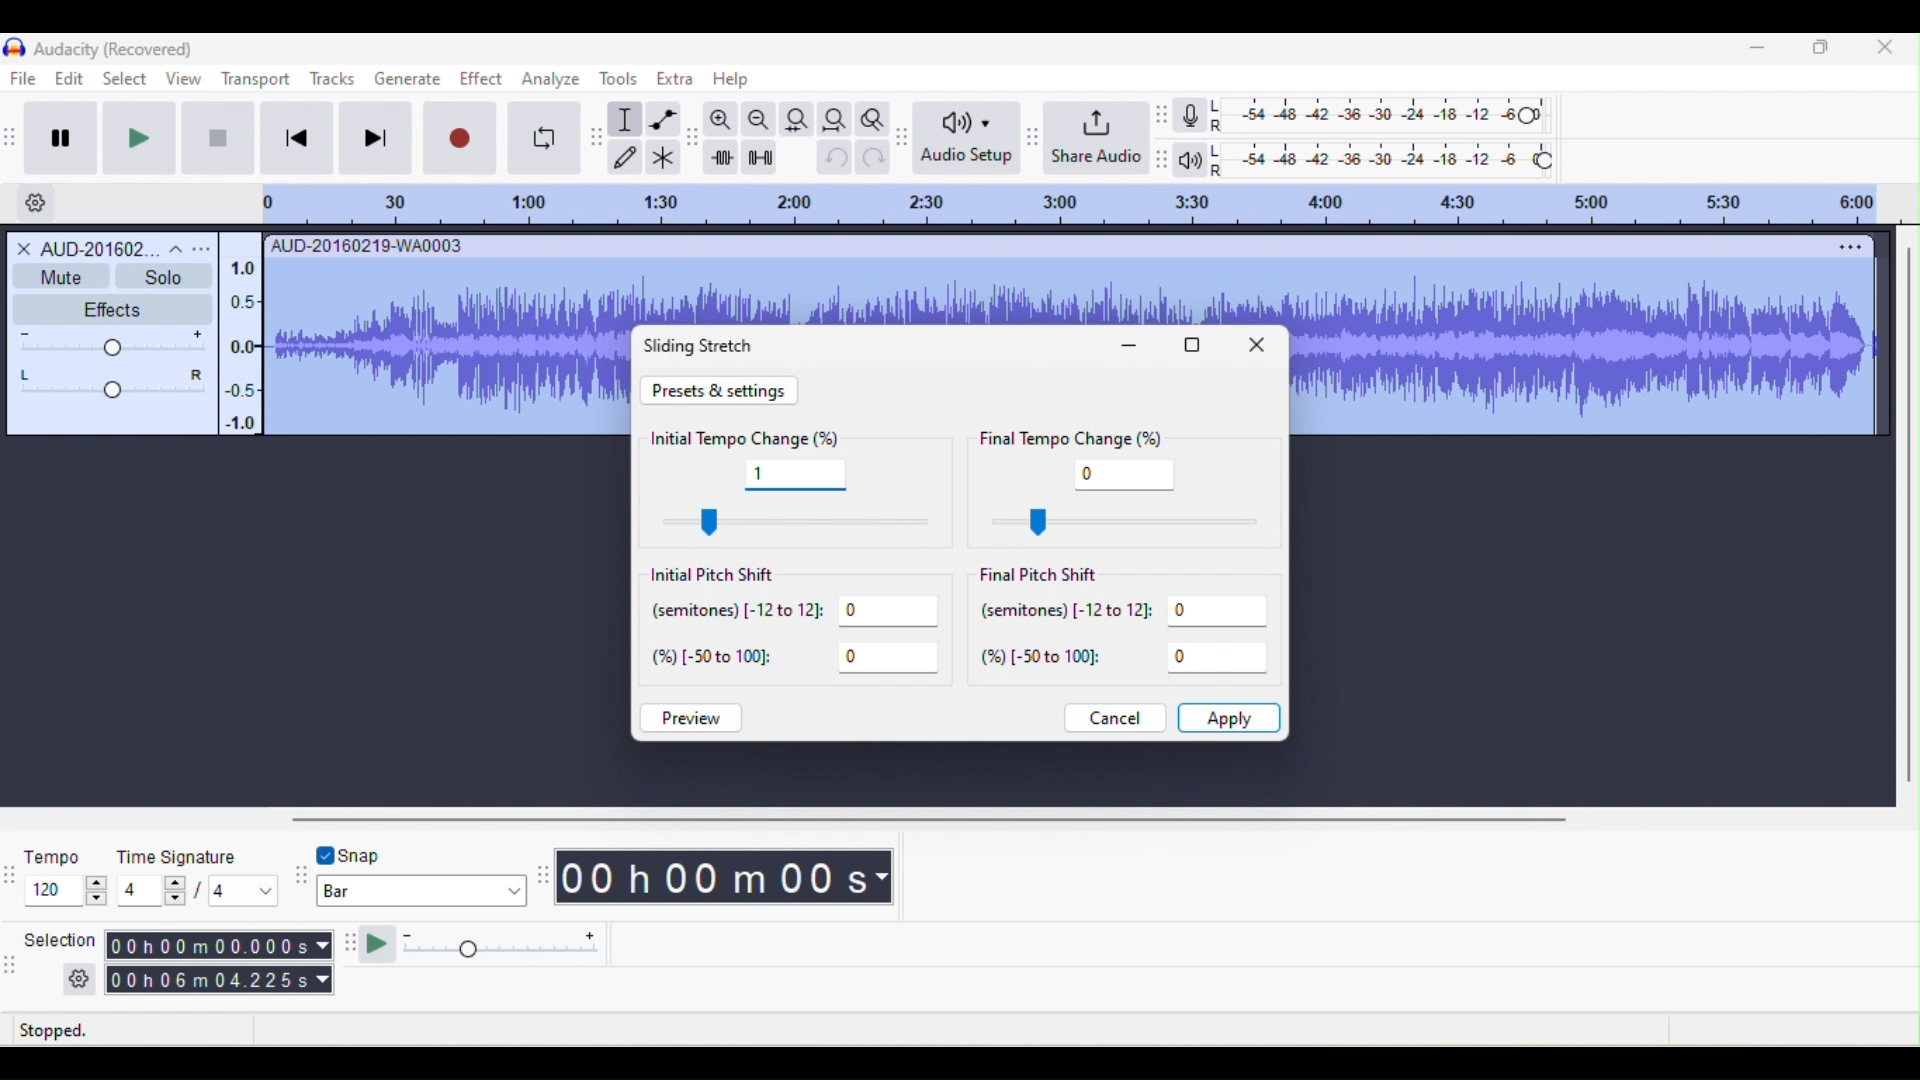  I want to click on fit project to width, so click(836, 115).